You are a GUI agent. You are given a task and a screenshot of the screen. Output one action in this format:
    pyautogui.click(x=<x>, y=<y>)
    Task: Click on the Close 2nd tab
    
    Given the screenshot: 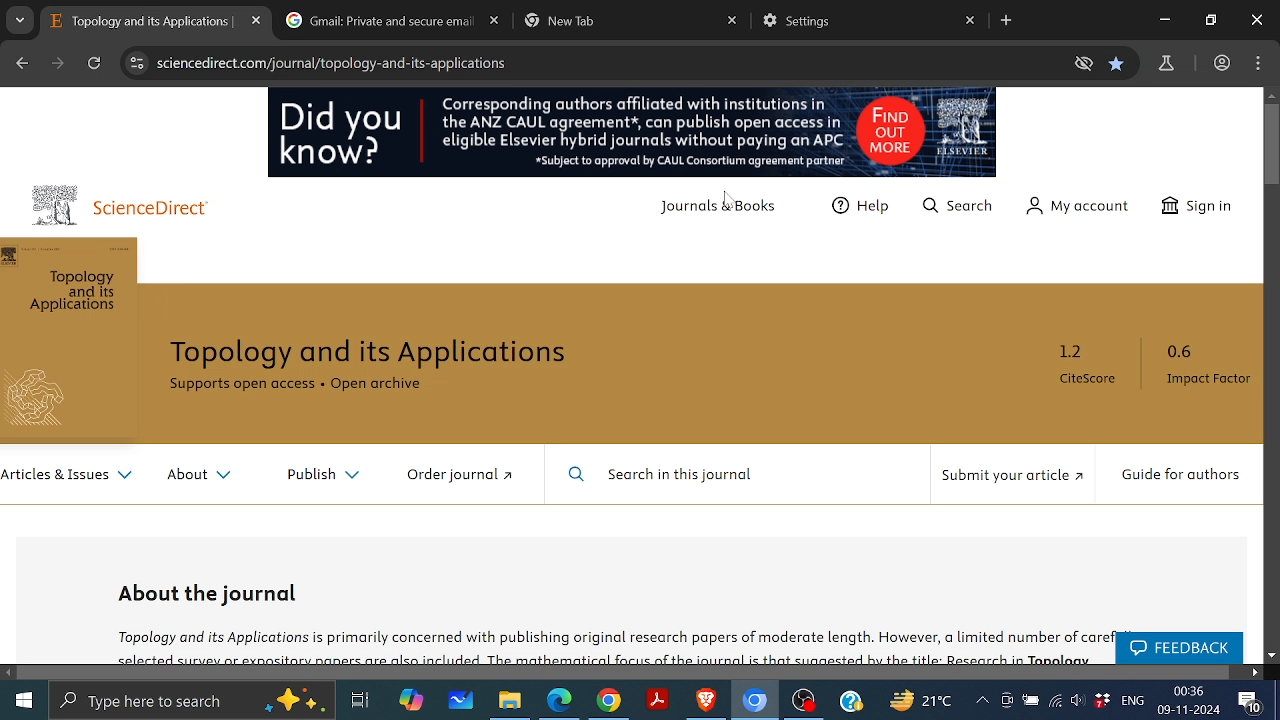 What is the action you would take?
    pyautogui.click(x=495, y=21)
    